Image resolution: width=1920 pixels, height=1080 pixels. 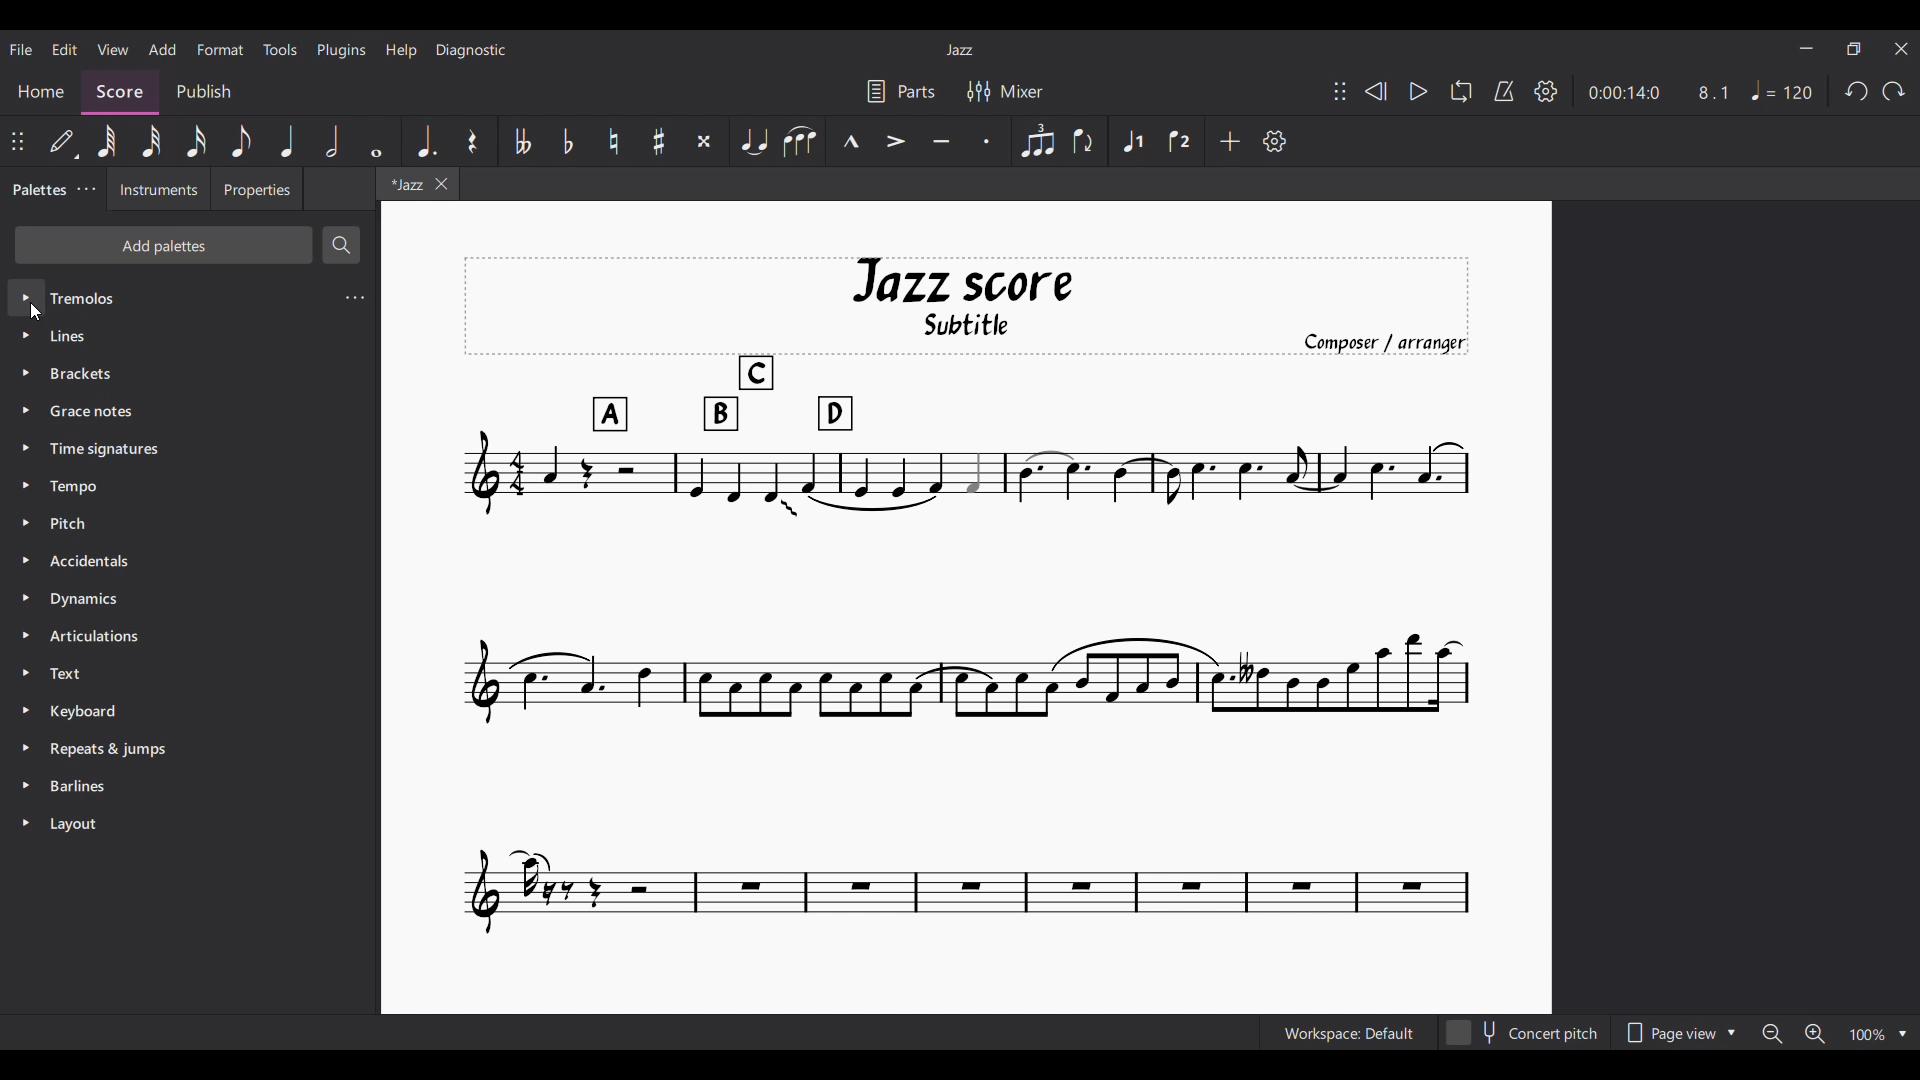 What do you see at coordinates (163, 49) in the screenshot?
I see `Add` at bounding box center [163, 49].